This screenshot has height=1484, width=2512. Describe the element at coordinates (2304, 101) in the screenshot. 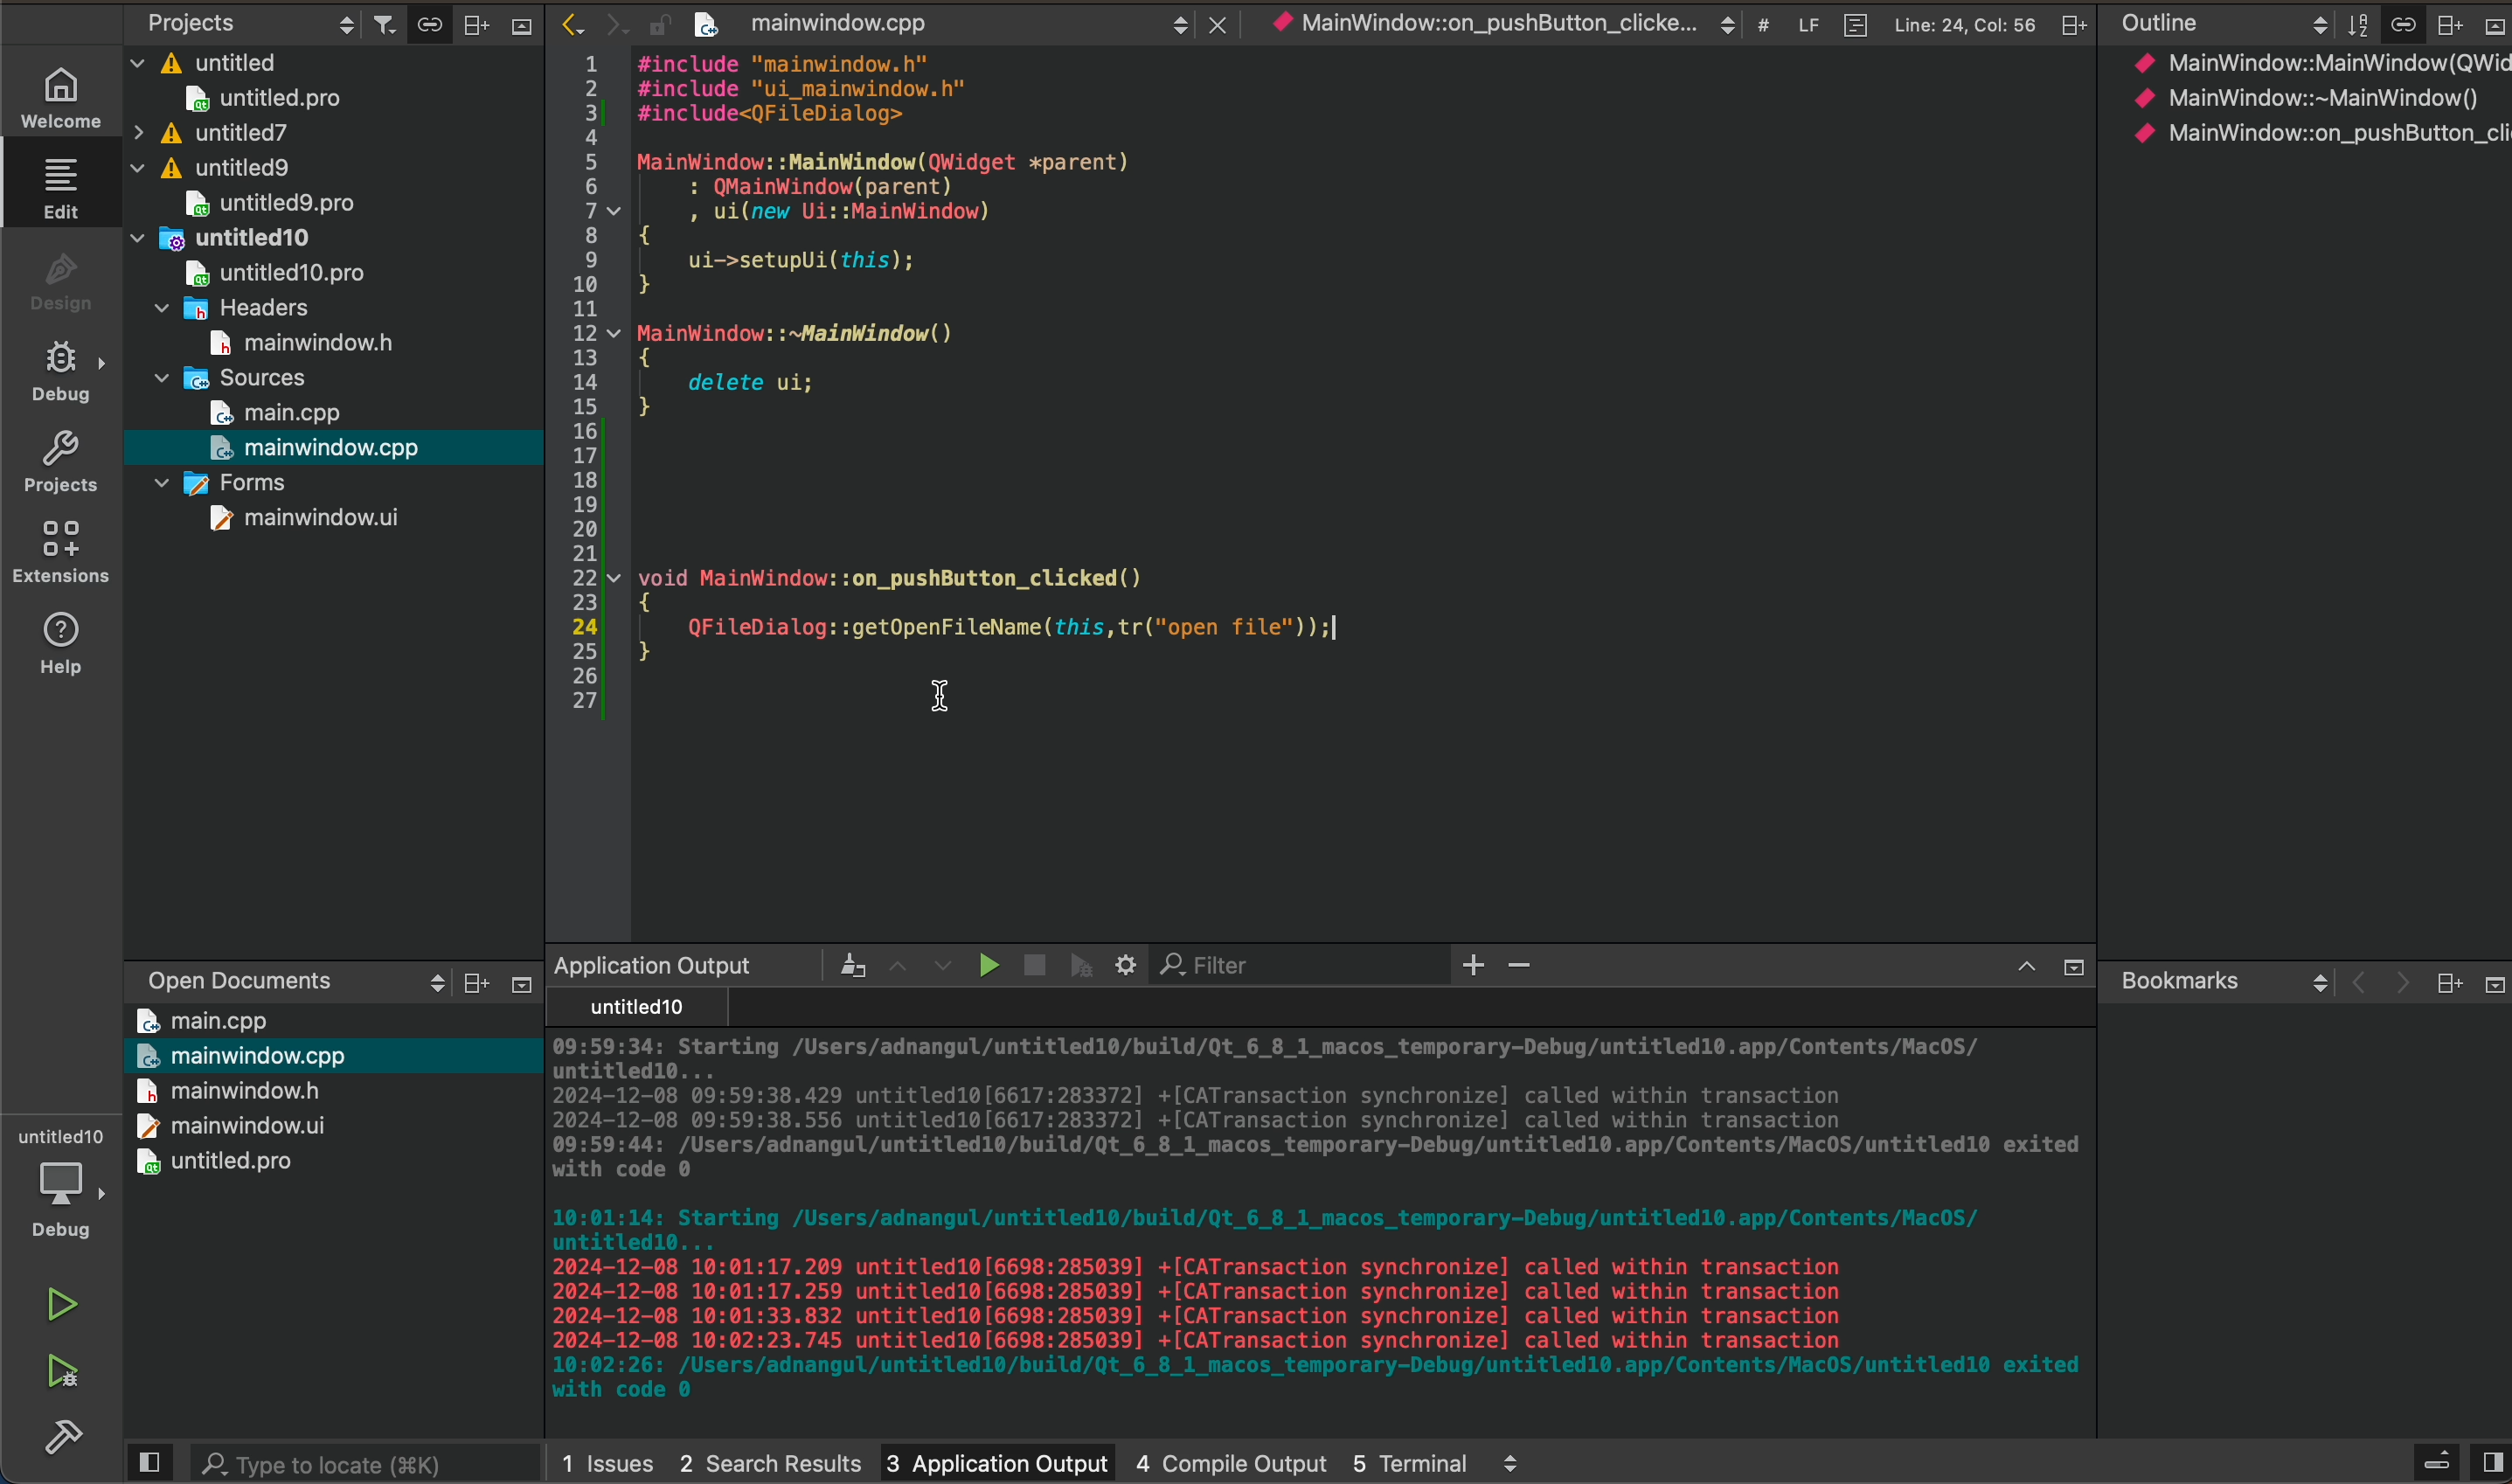

I see `¢ MainWindow::~MainWindow()` at that location.